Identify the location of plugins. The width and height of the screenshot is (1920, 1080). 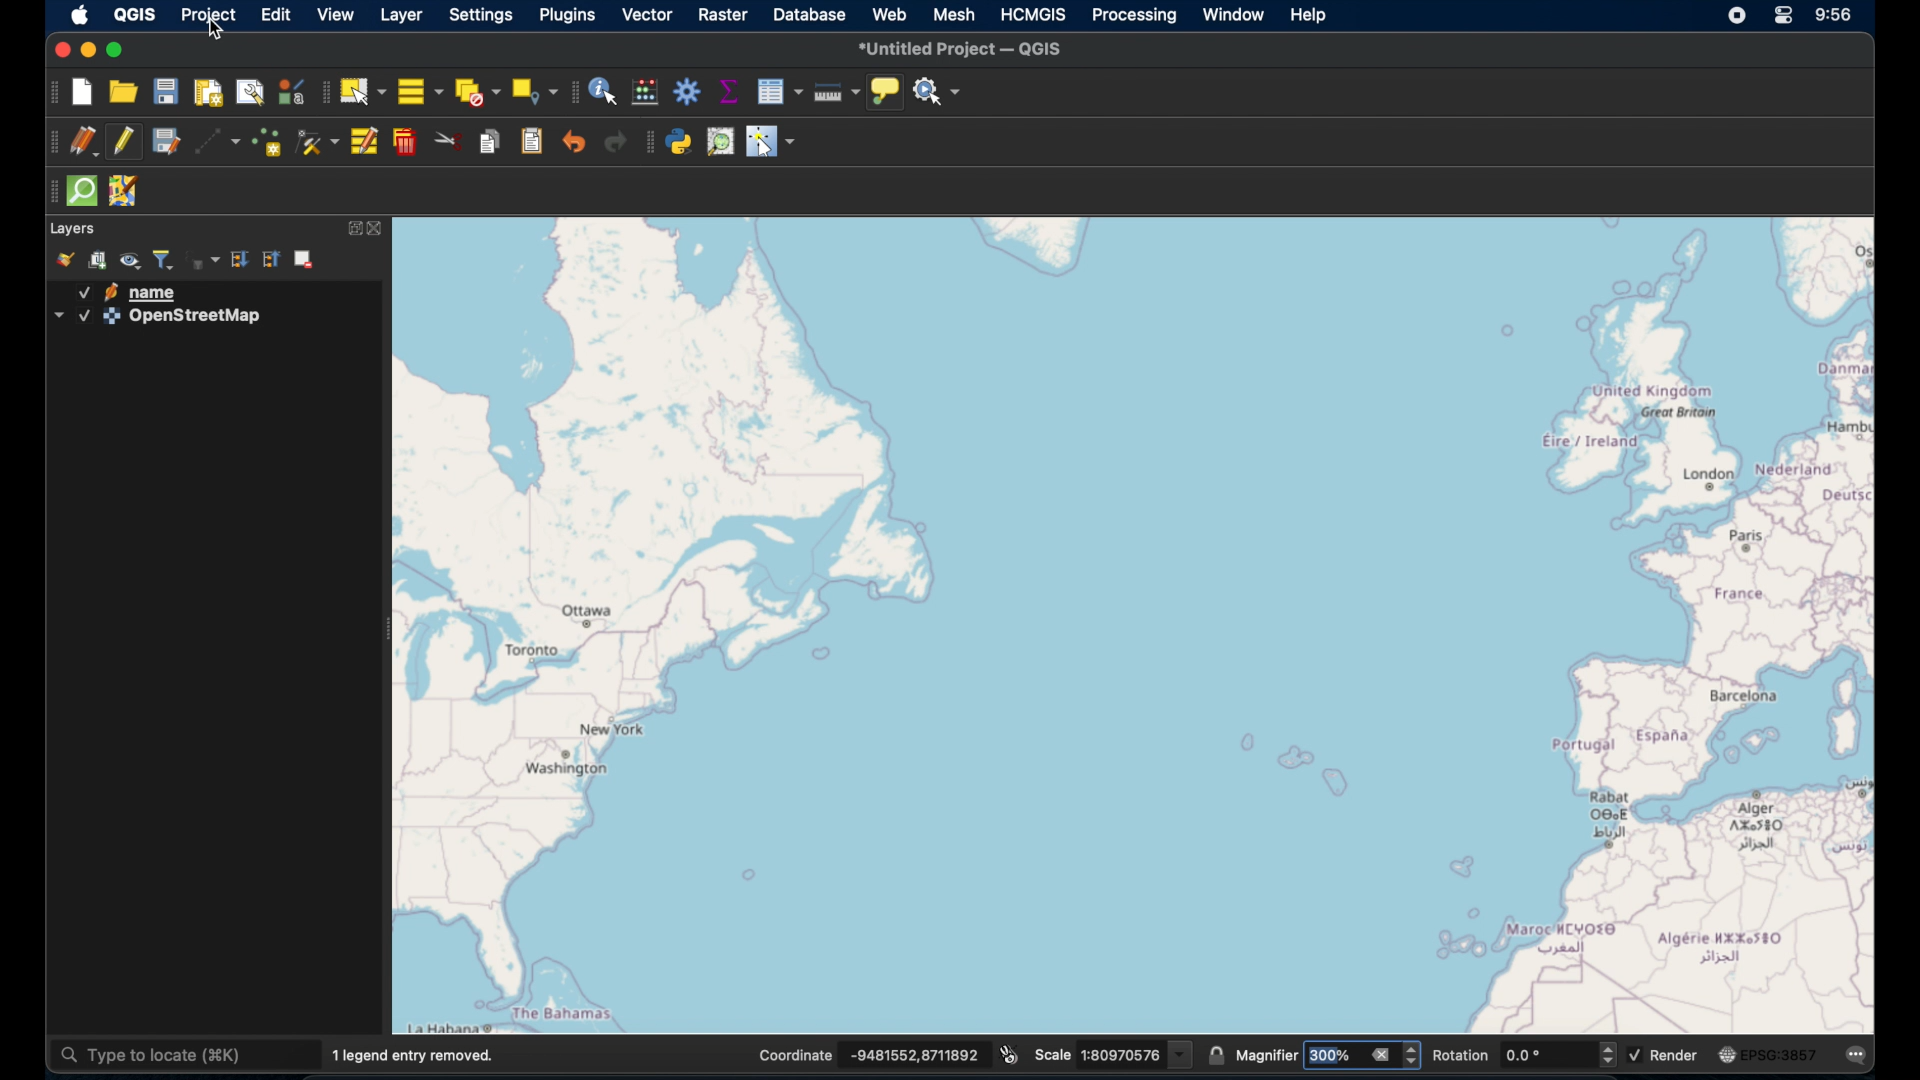
(570, 17).